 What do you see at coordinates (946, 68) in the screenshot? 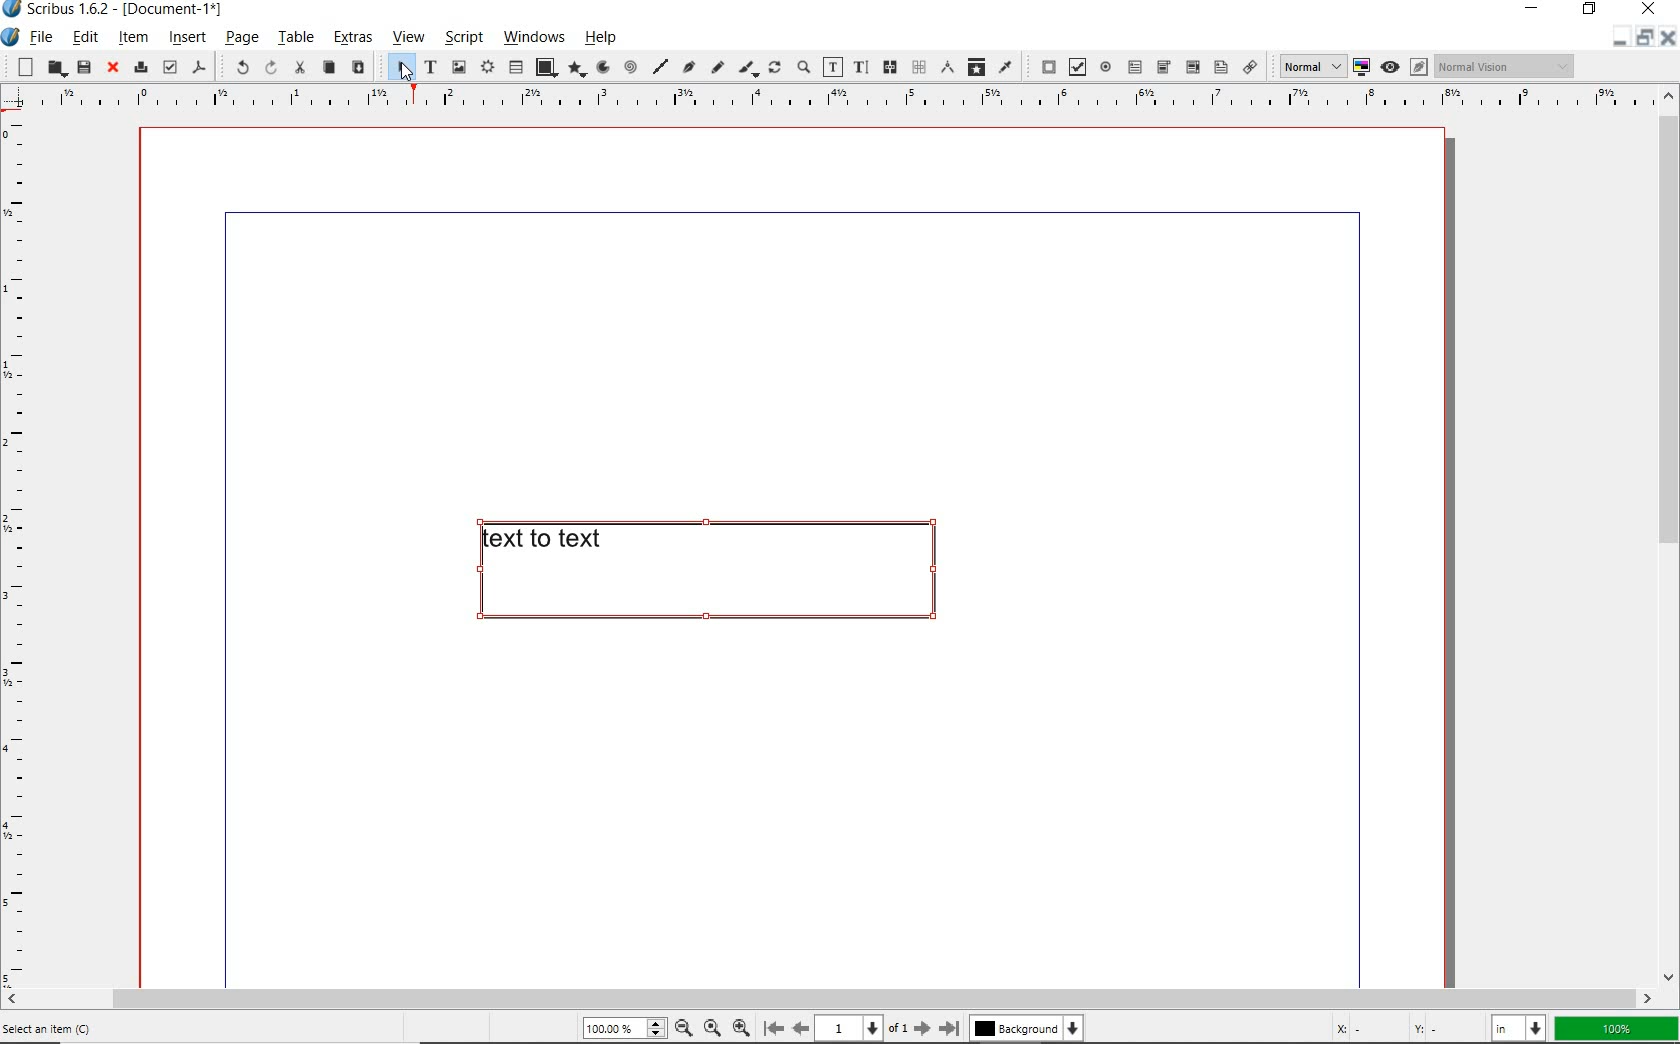
I see `measurements` at bounding box center [946, 68].